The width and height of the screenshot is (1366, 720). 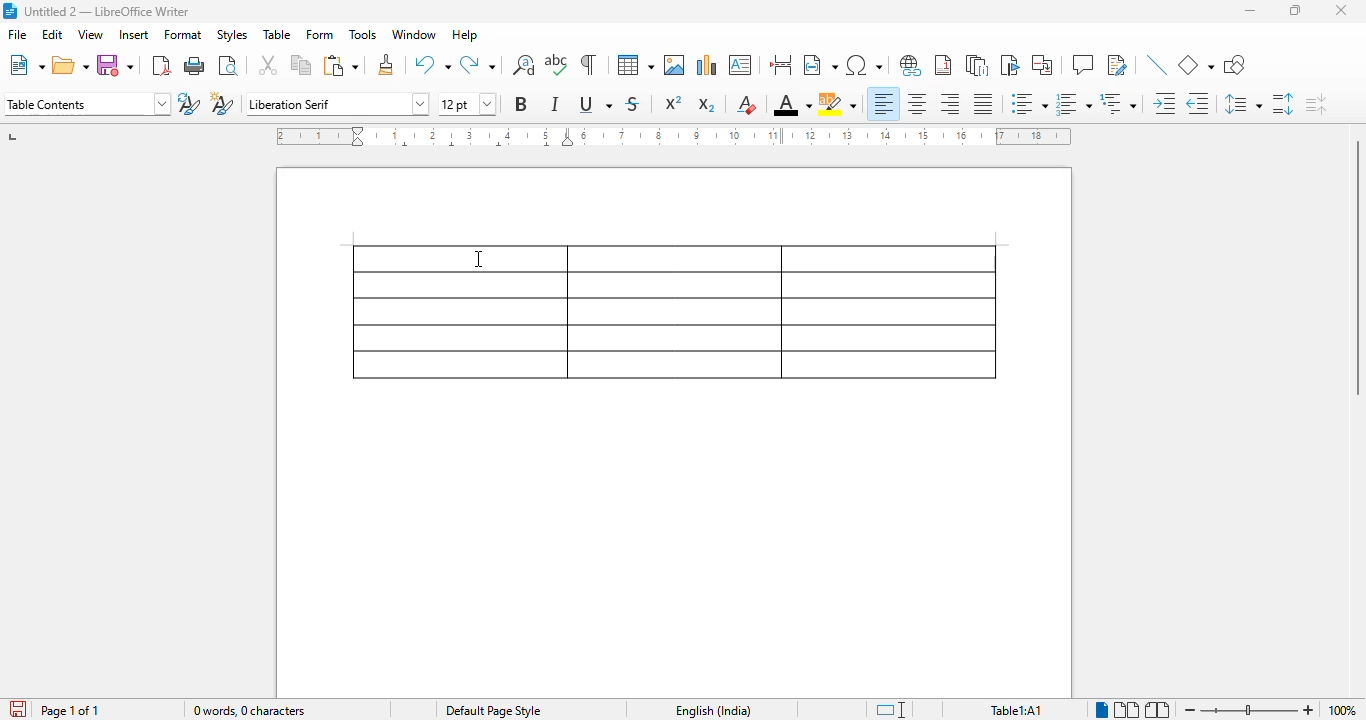 What do you see at coordinates (414, 34) in the screenshot?
I see `window` at bounding box center [414, 34].